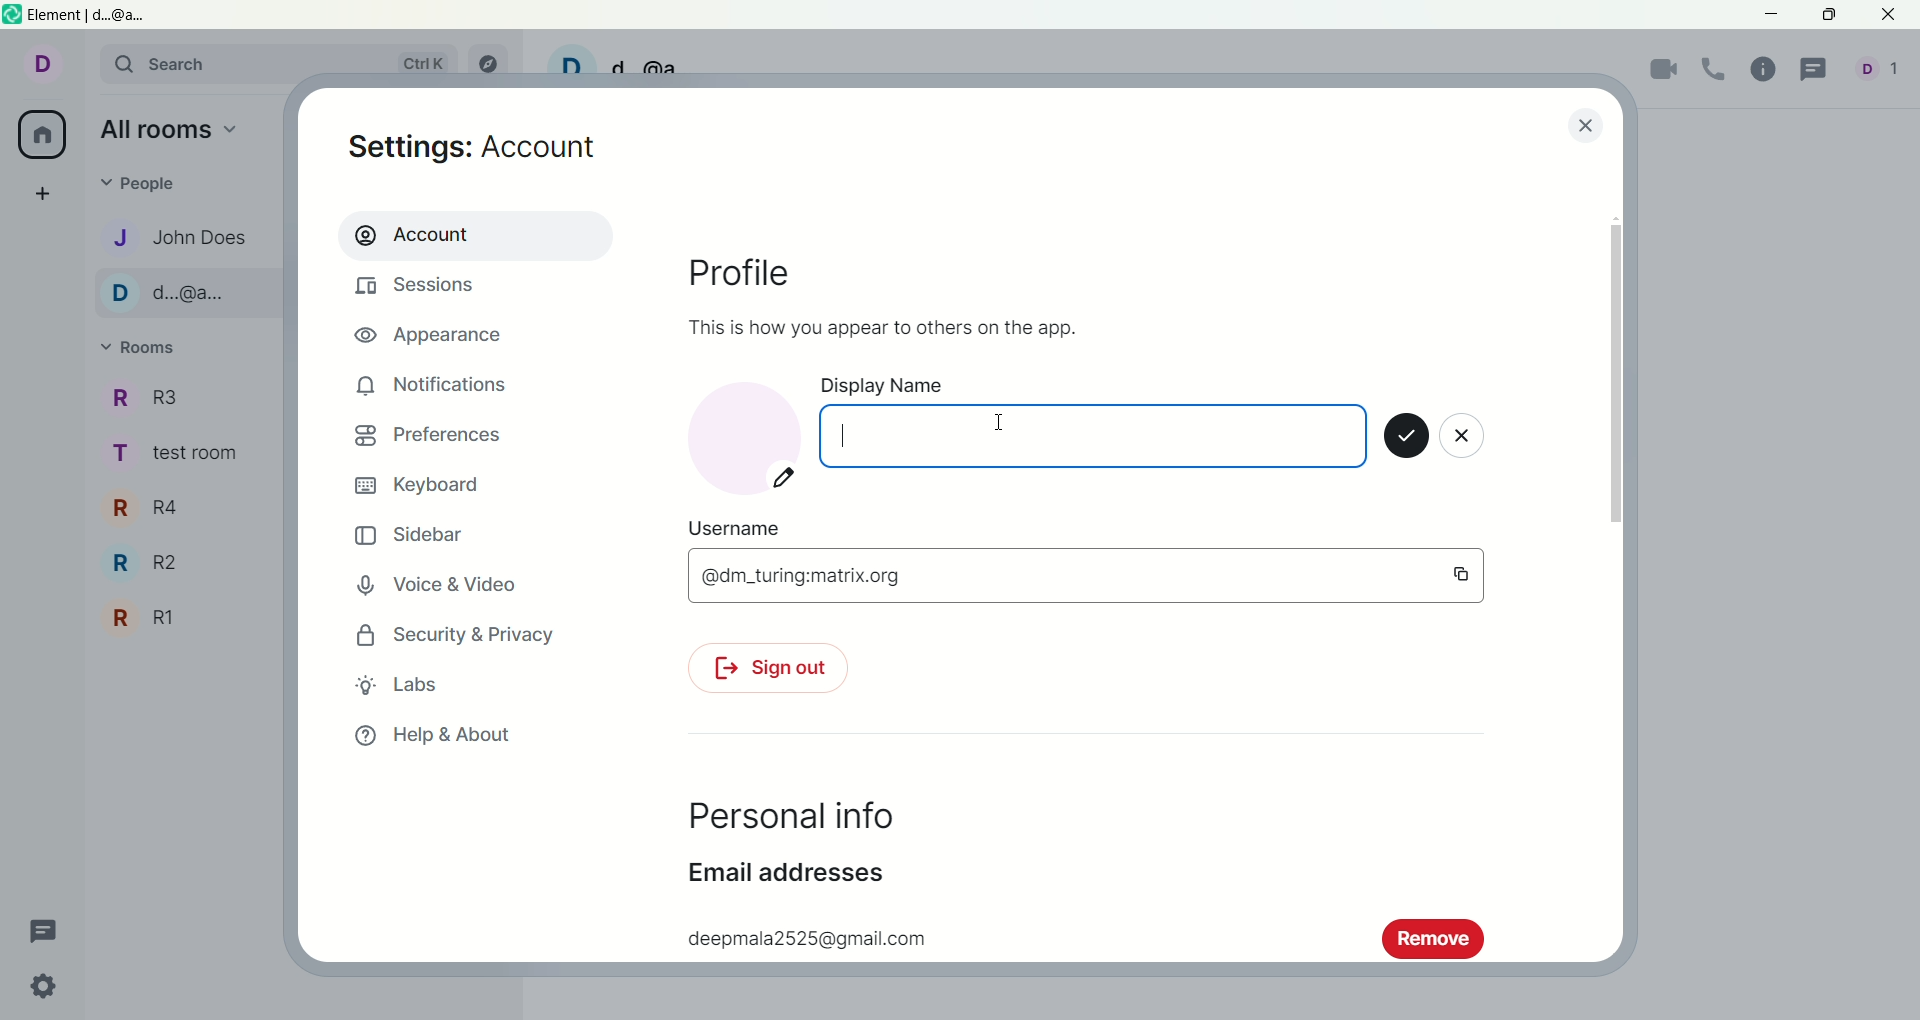 The width and height of the screenshot is (1920, 1020). What do you see at coordinates (437, 338) in the screenshot?
I see `appearance` at bounding box center [437, 338].